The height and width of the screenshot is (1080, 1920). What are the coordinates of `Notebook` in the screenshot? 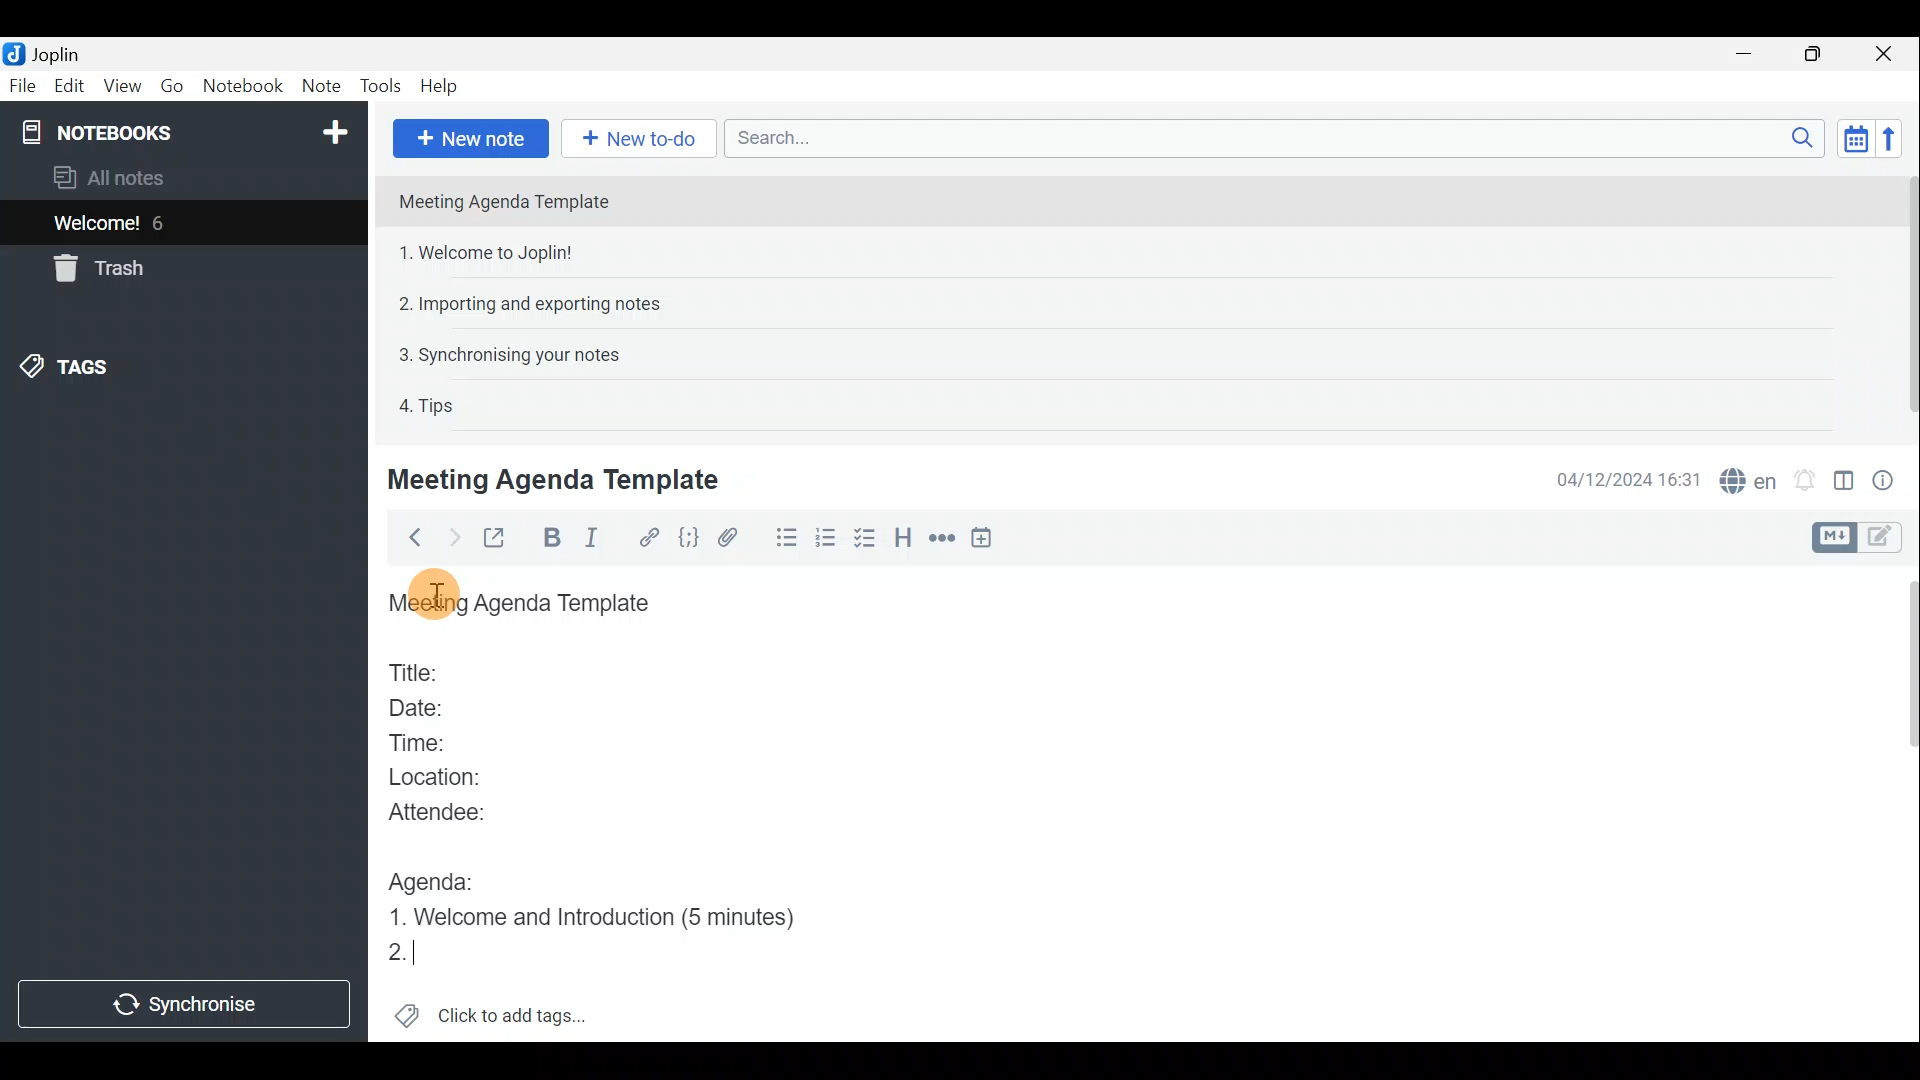 It's located at (241, 85).